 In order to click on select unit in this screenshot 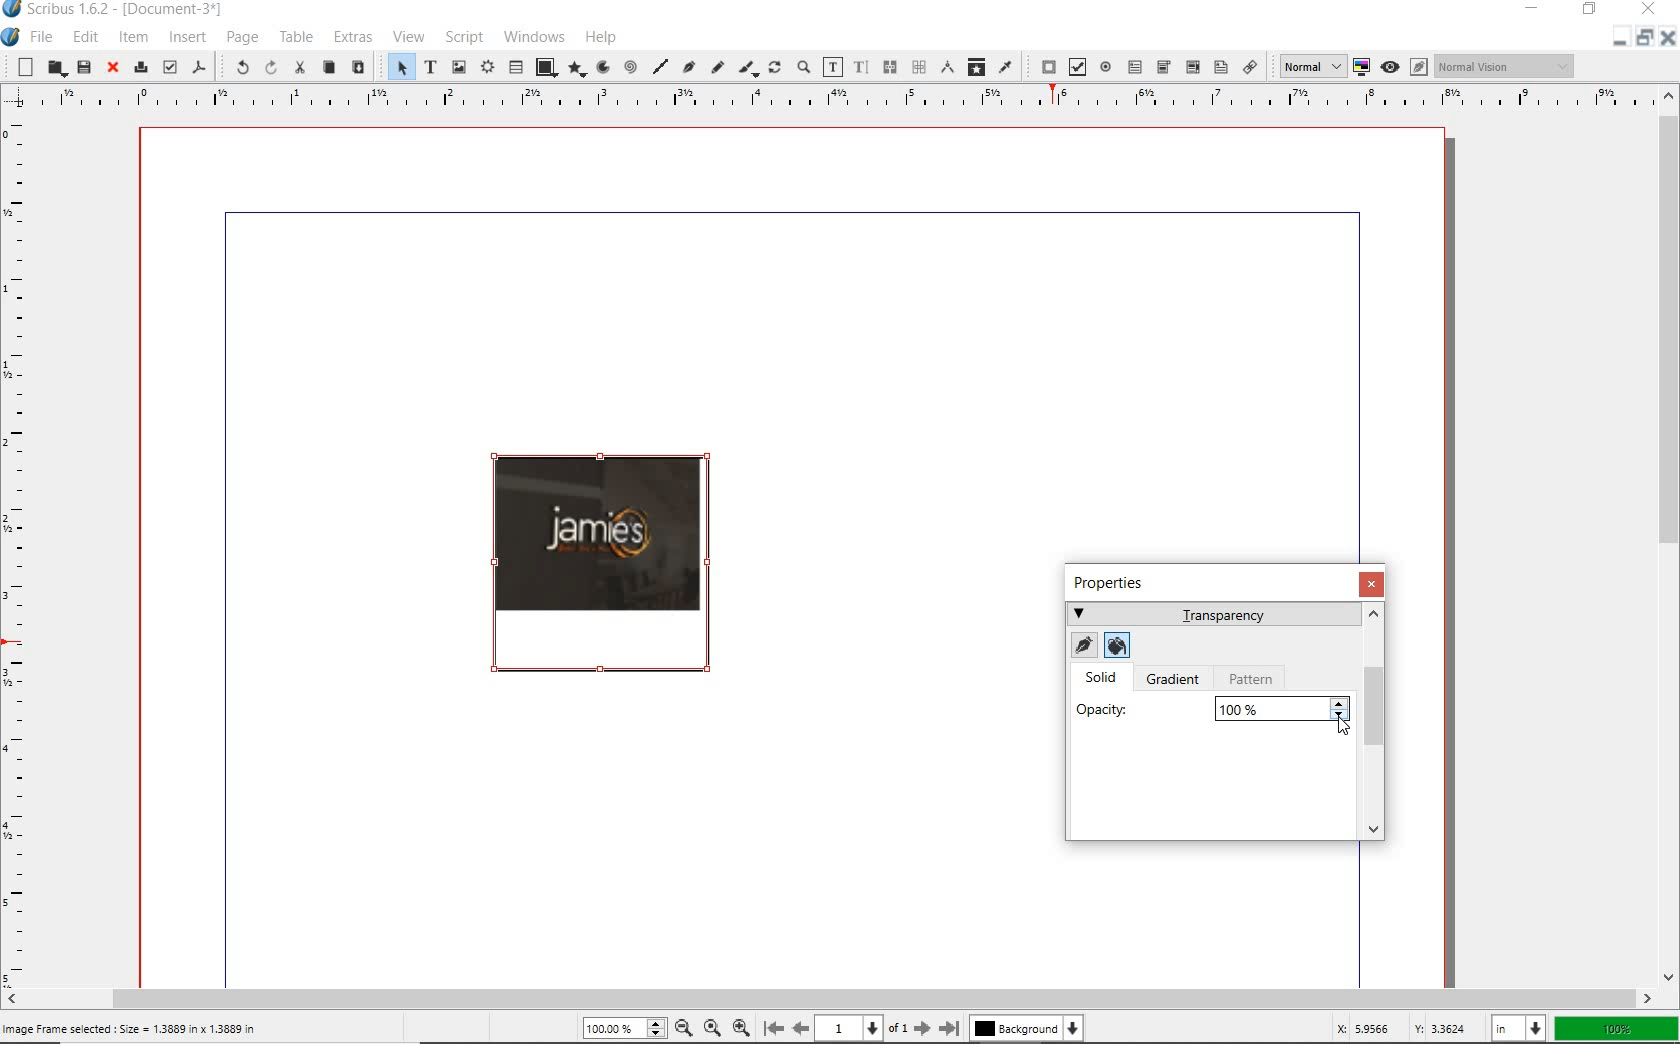, I will do `click(1516, 1028)`.